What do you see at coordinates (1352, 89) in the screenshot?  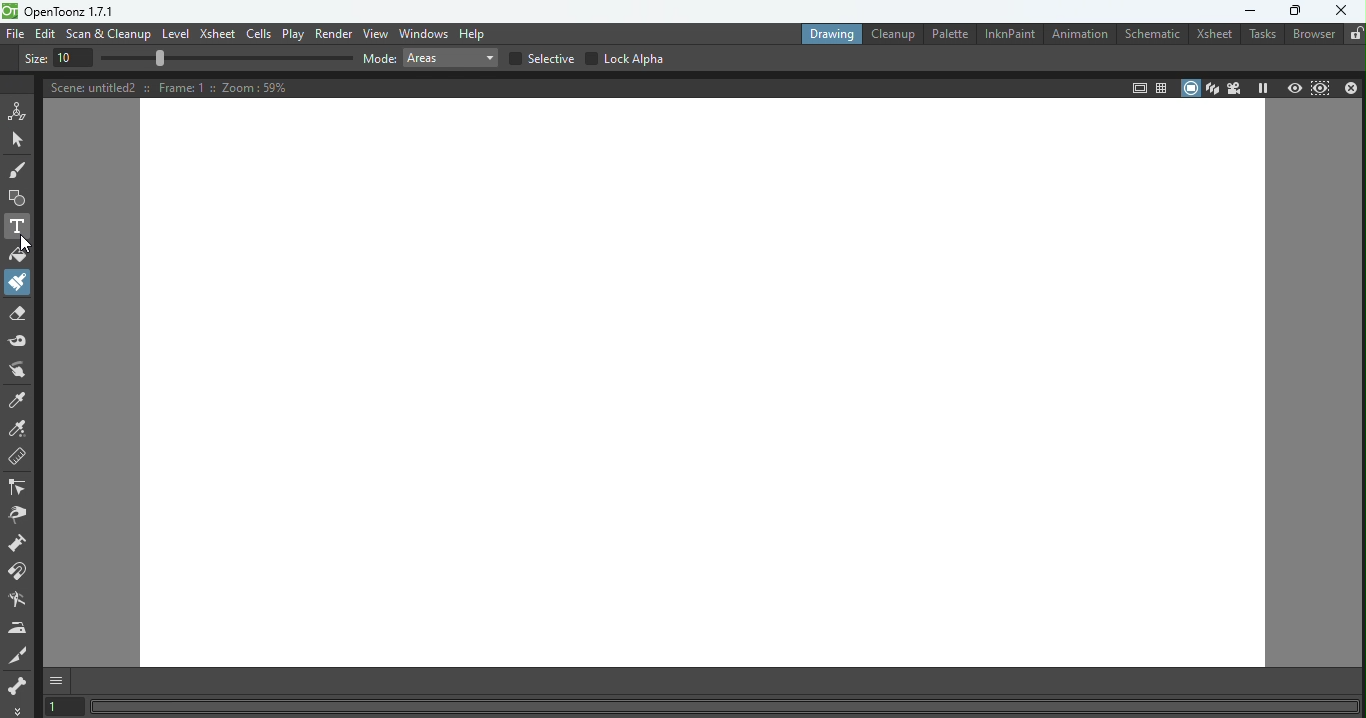 I see `Close` at bounding box center [1352, 89].